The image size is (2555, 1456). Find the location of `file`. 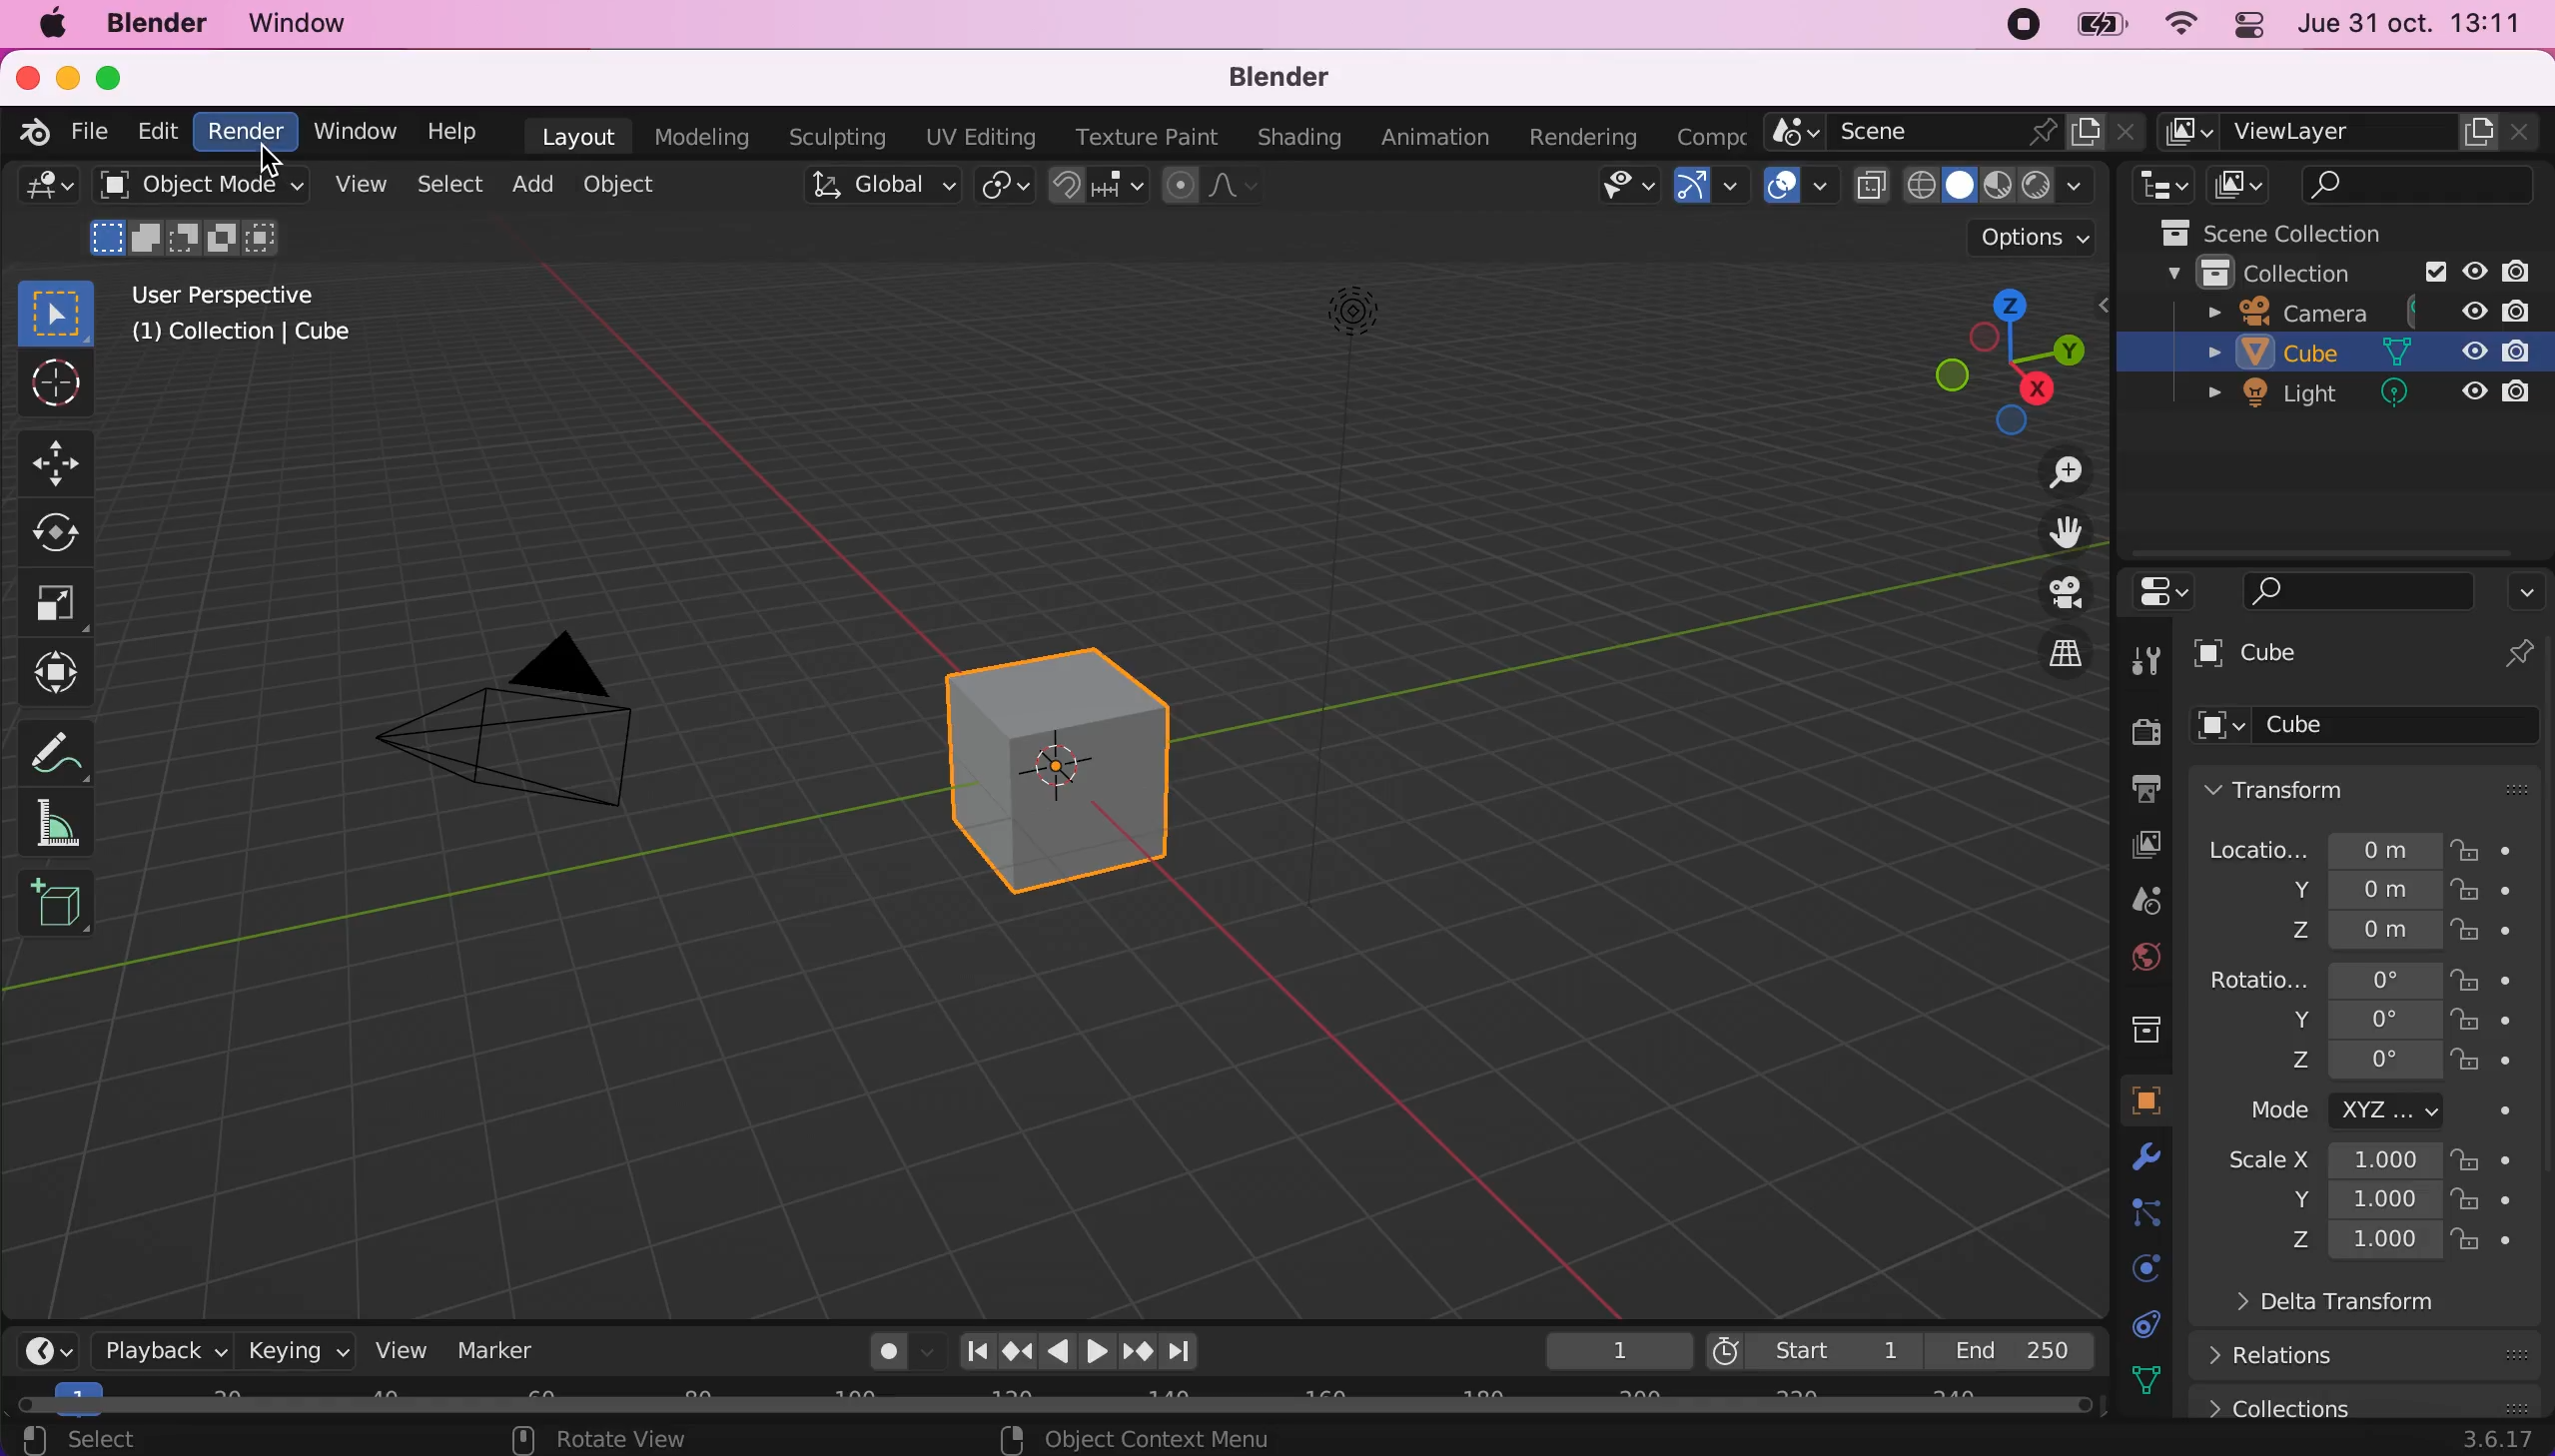

file is located at coordinates (86, 129).